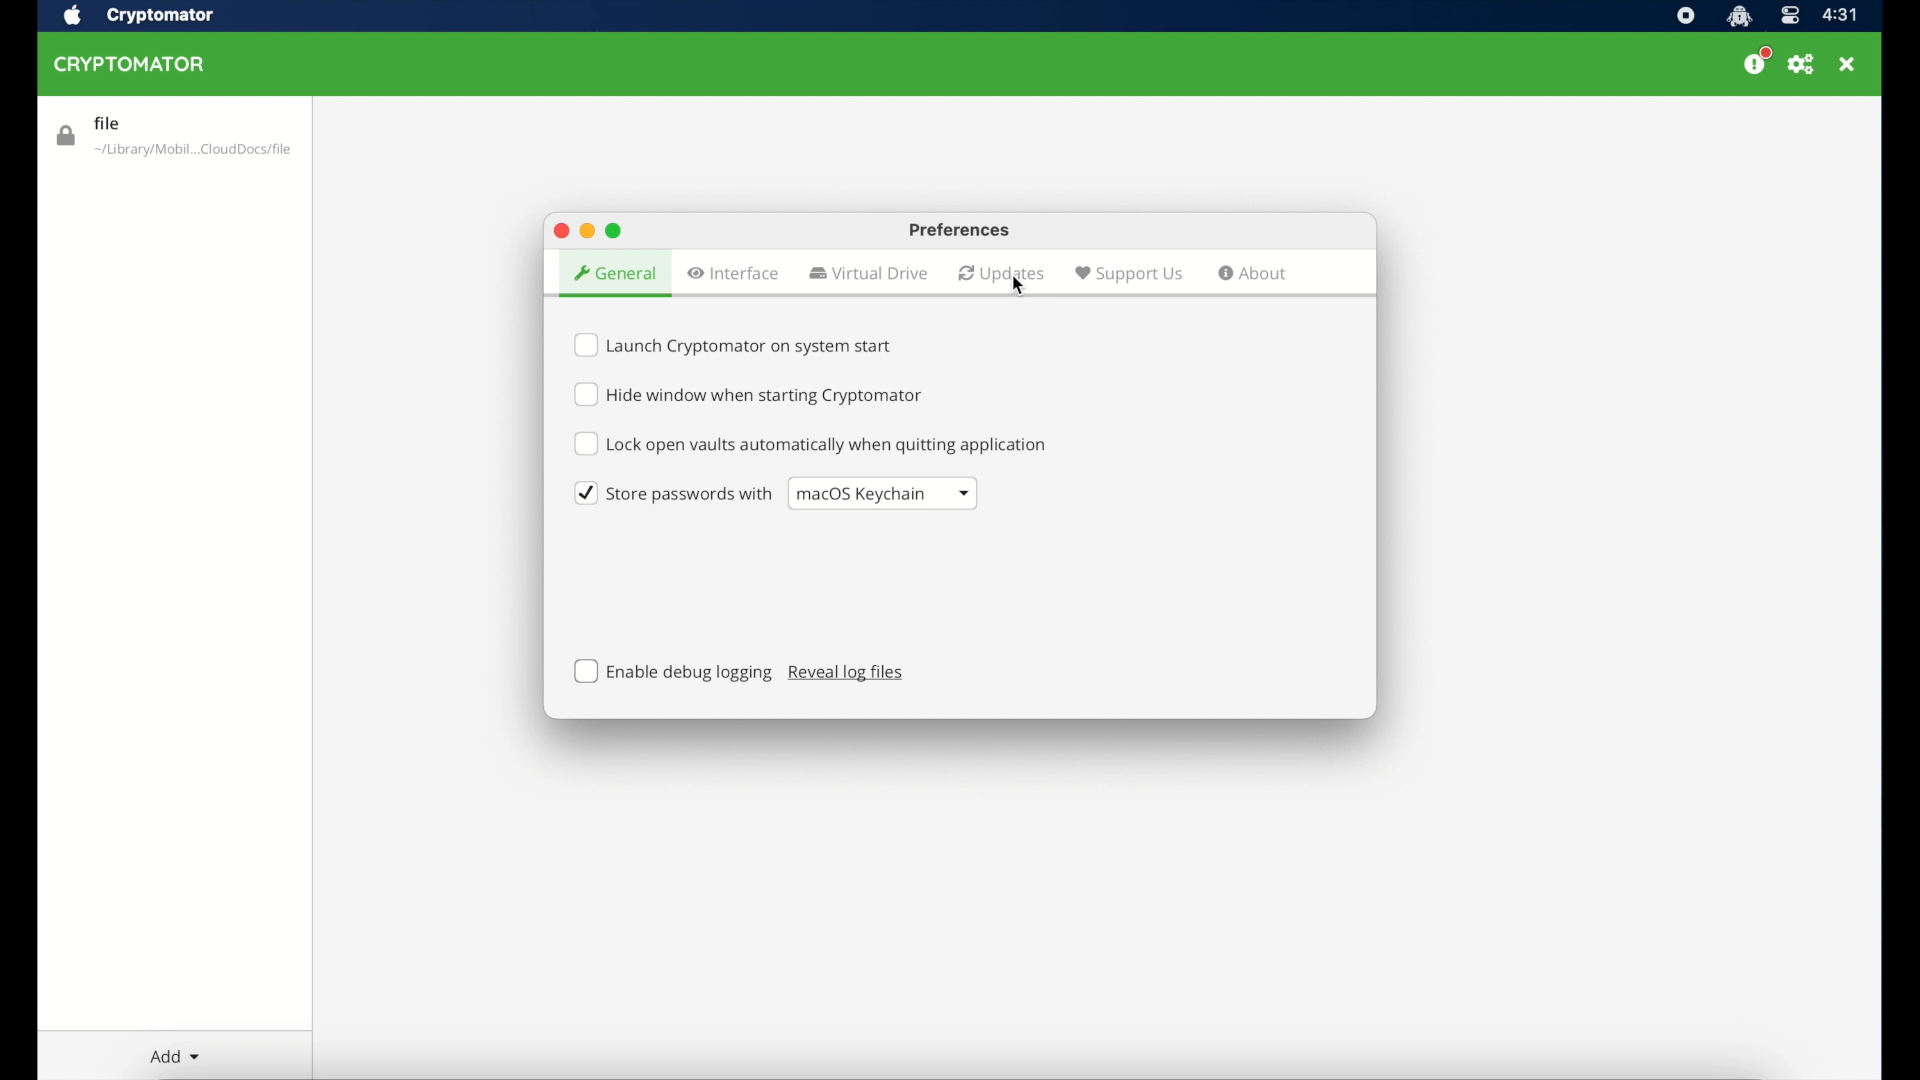 This screenshot has height=1080, width=1920. What do you see at coordinates (674, 672) in the screenshot?
I see `enable debug logging` at bounding box center [674, 672].